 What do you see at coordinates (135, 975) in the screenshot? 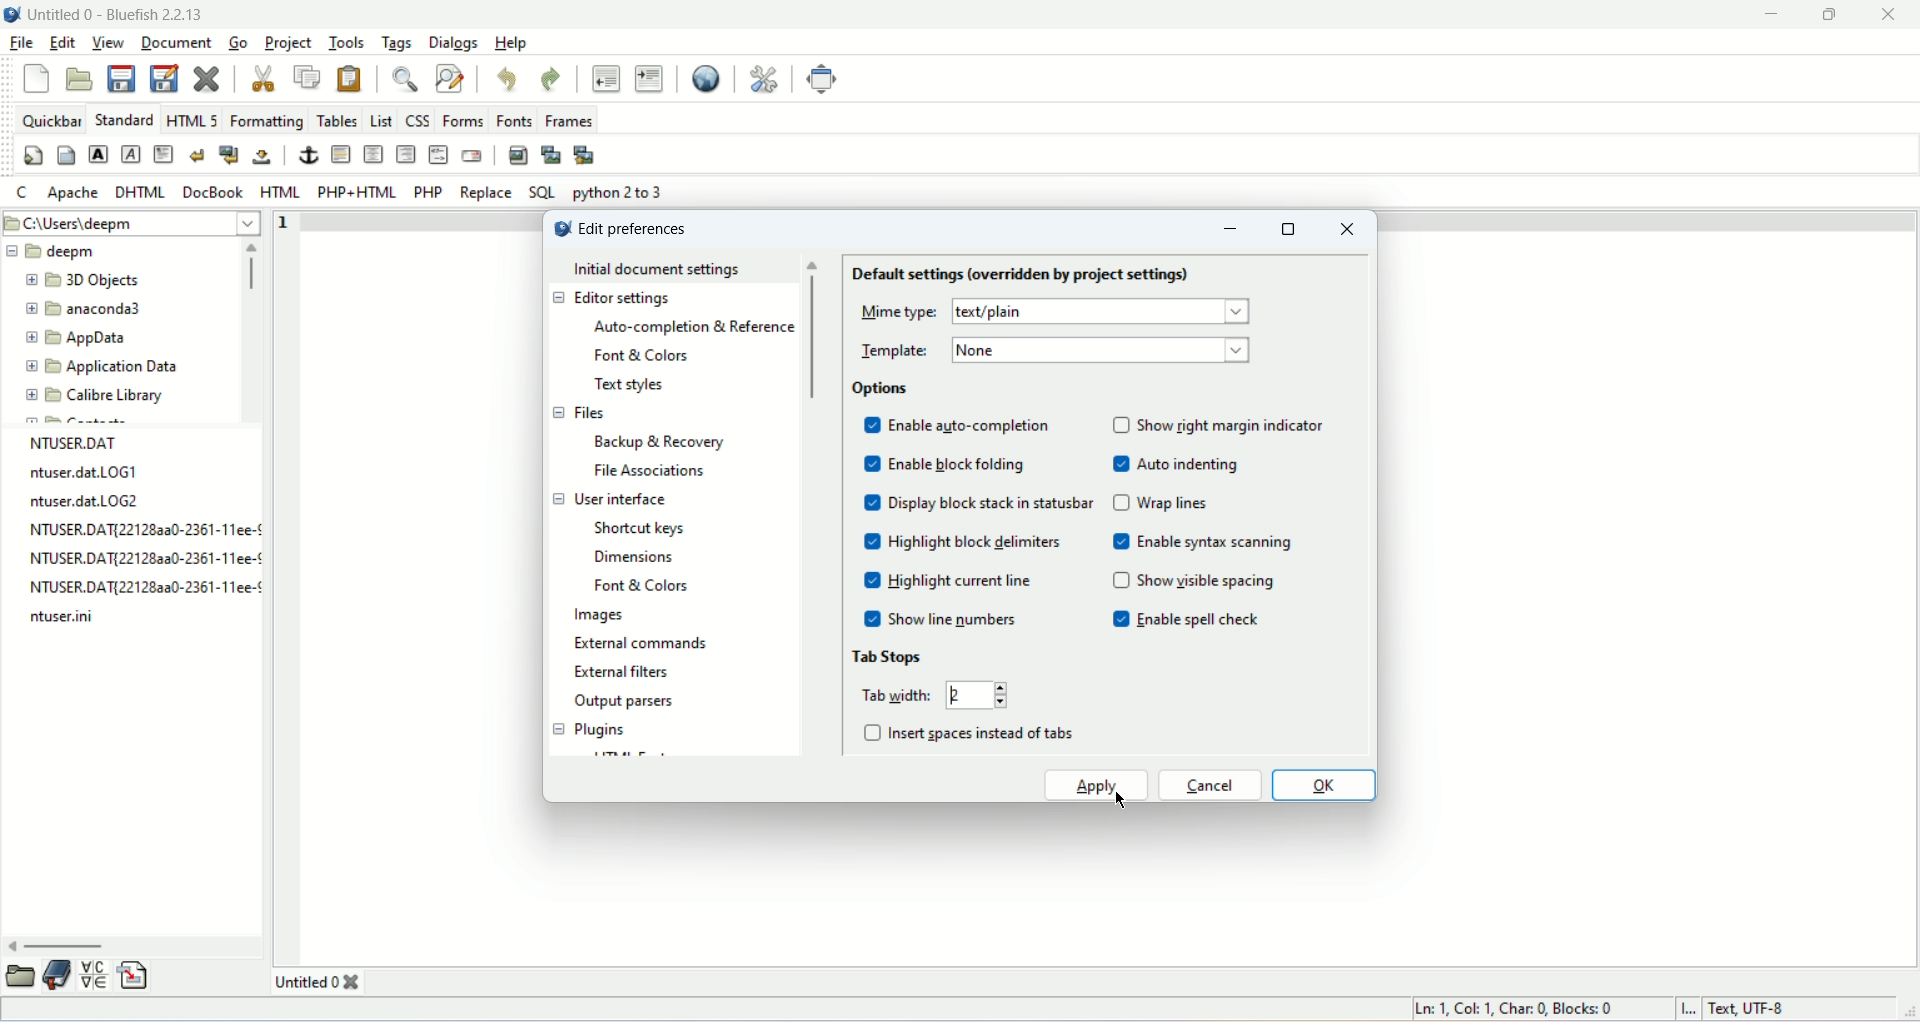
I see `snippet` at bounding box center [135, 975].